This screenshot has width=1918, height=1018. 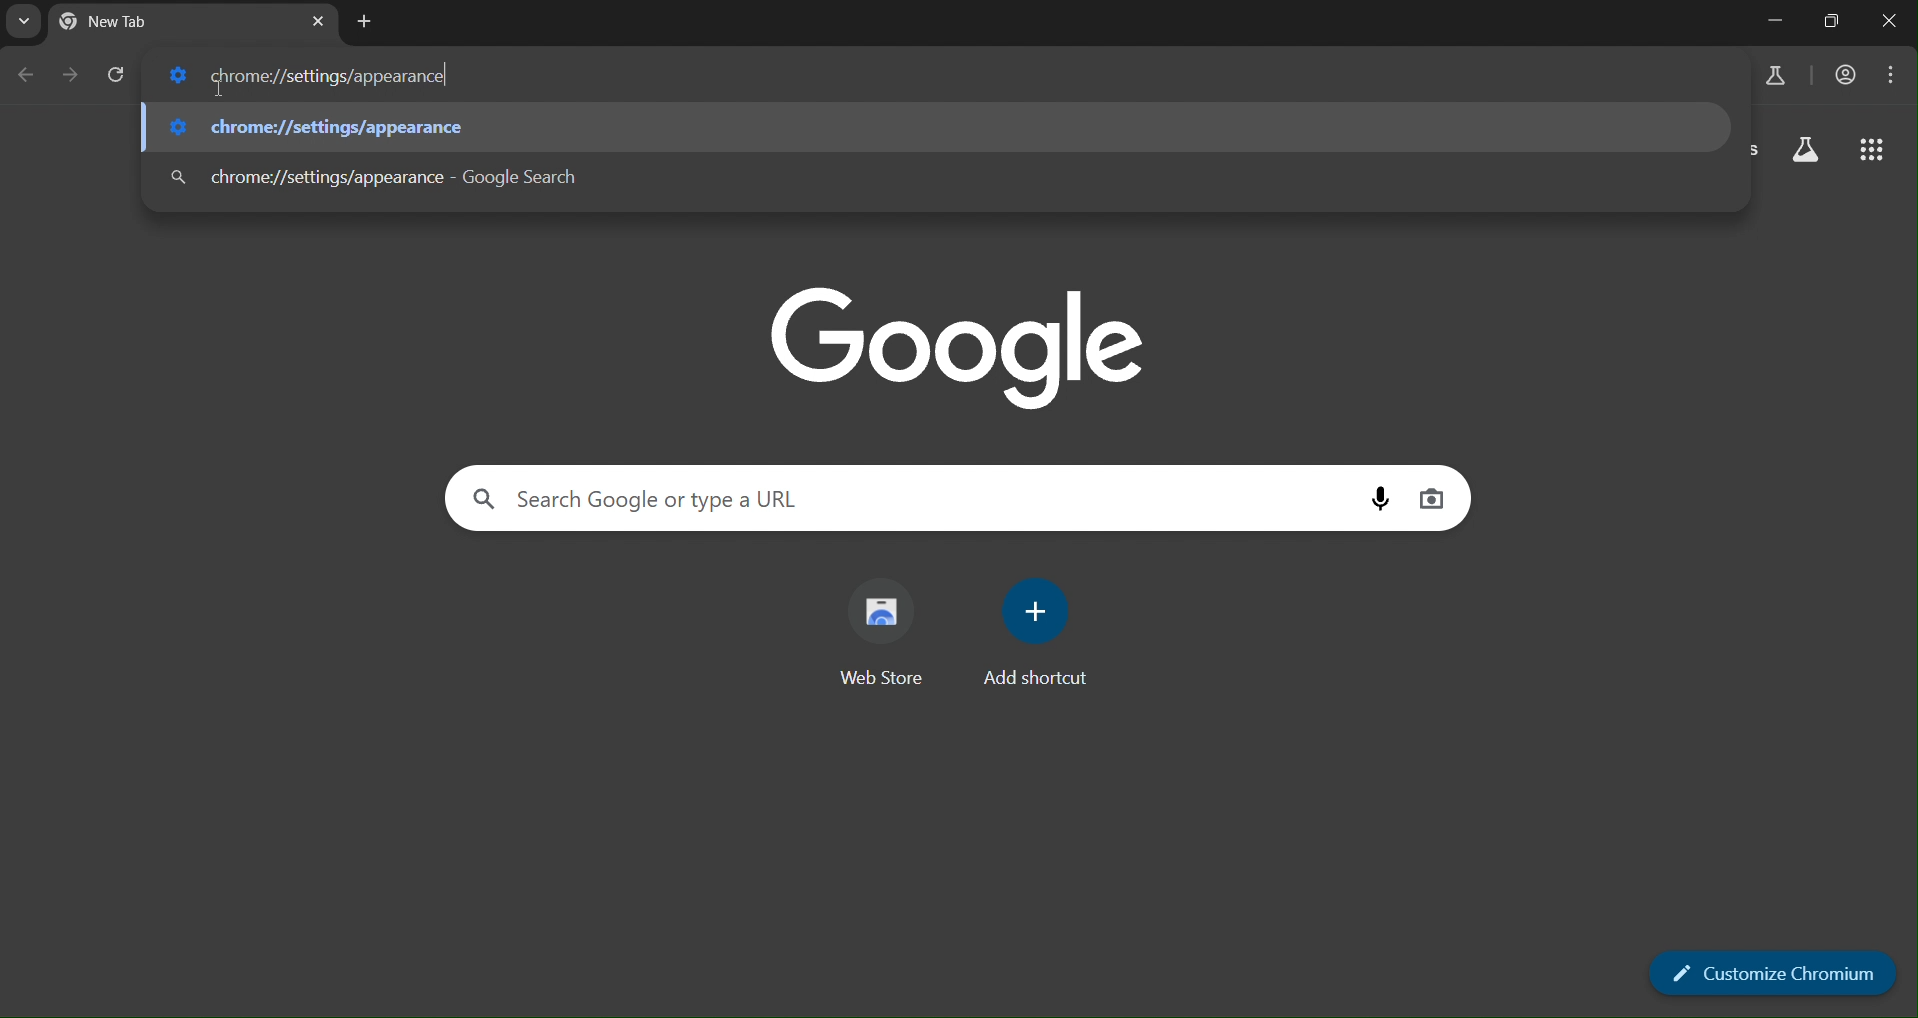 What do you see at coordinates (1041, 633) in the screenshot?
I see `add shortcut` at bounding box center [1041, 633].